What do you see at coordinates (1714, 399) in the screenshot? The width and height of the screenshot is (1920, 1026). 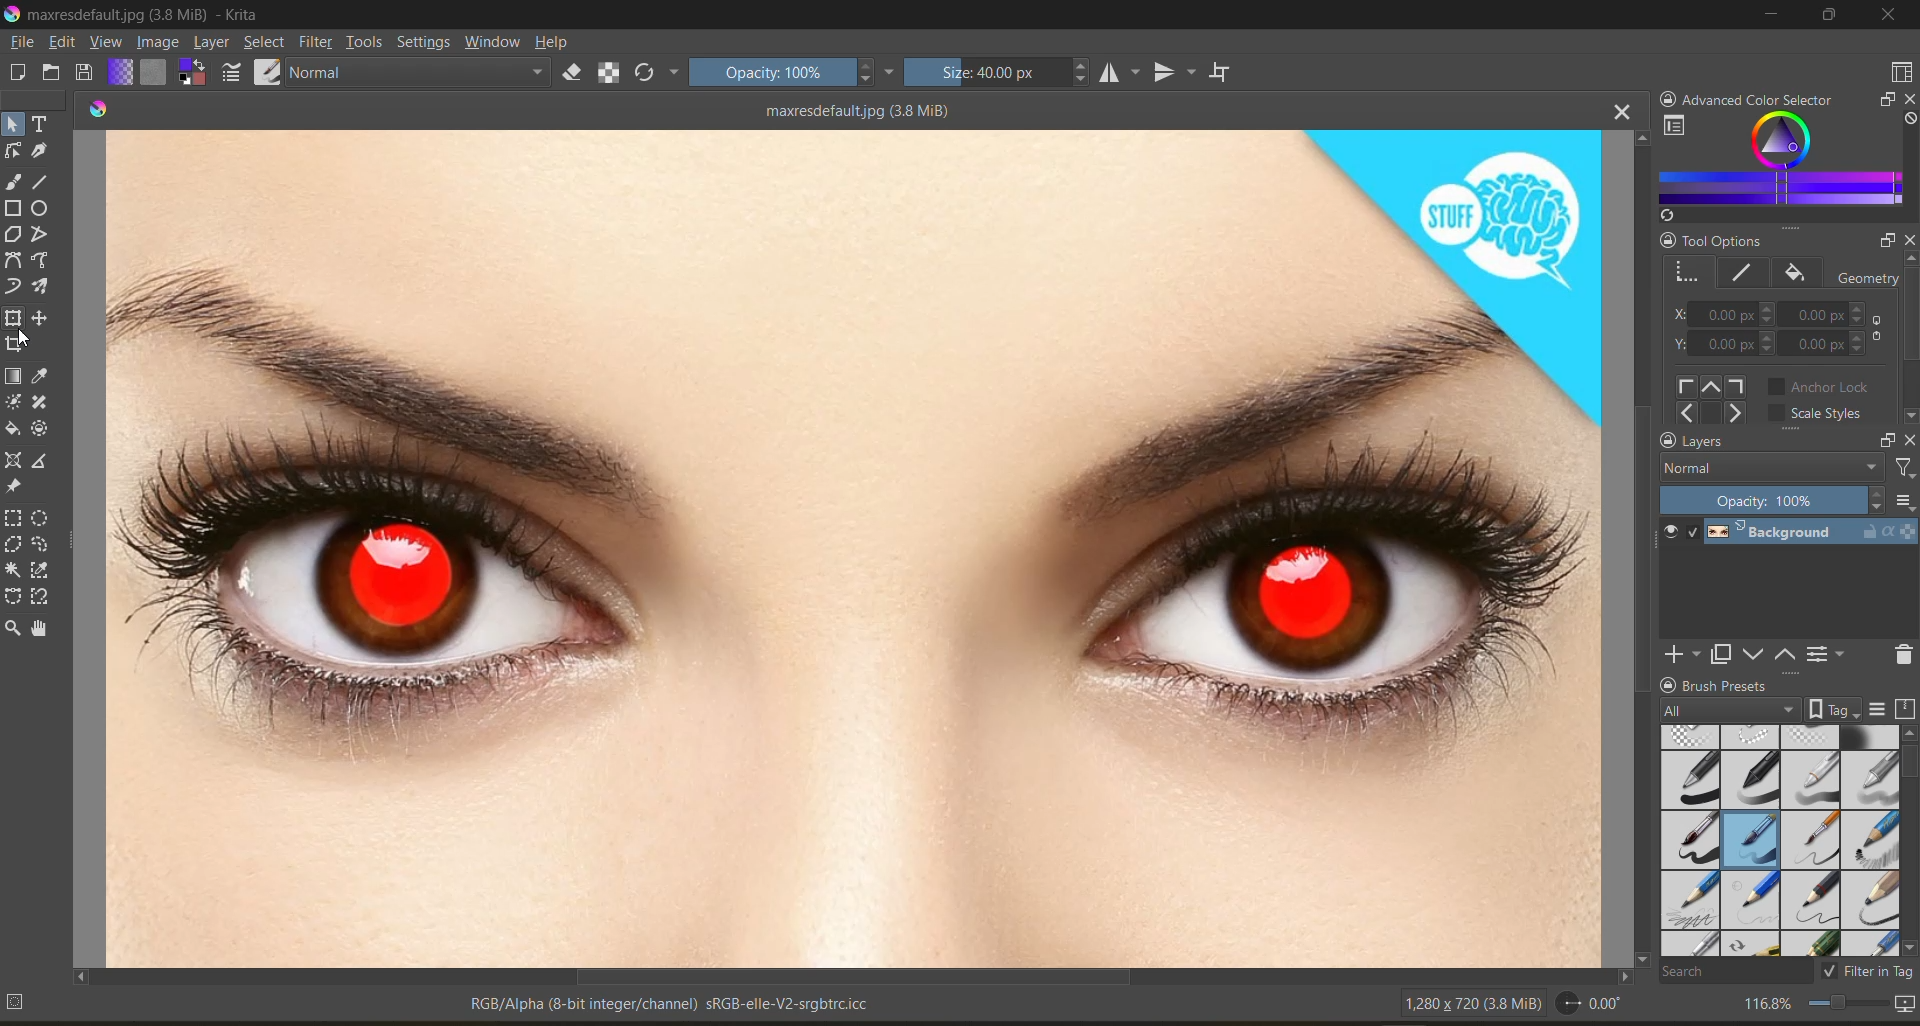 I see `Anchors` at bounding box center [1714, 399].